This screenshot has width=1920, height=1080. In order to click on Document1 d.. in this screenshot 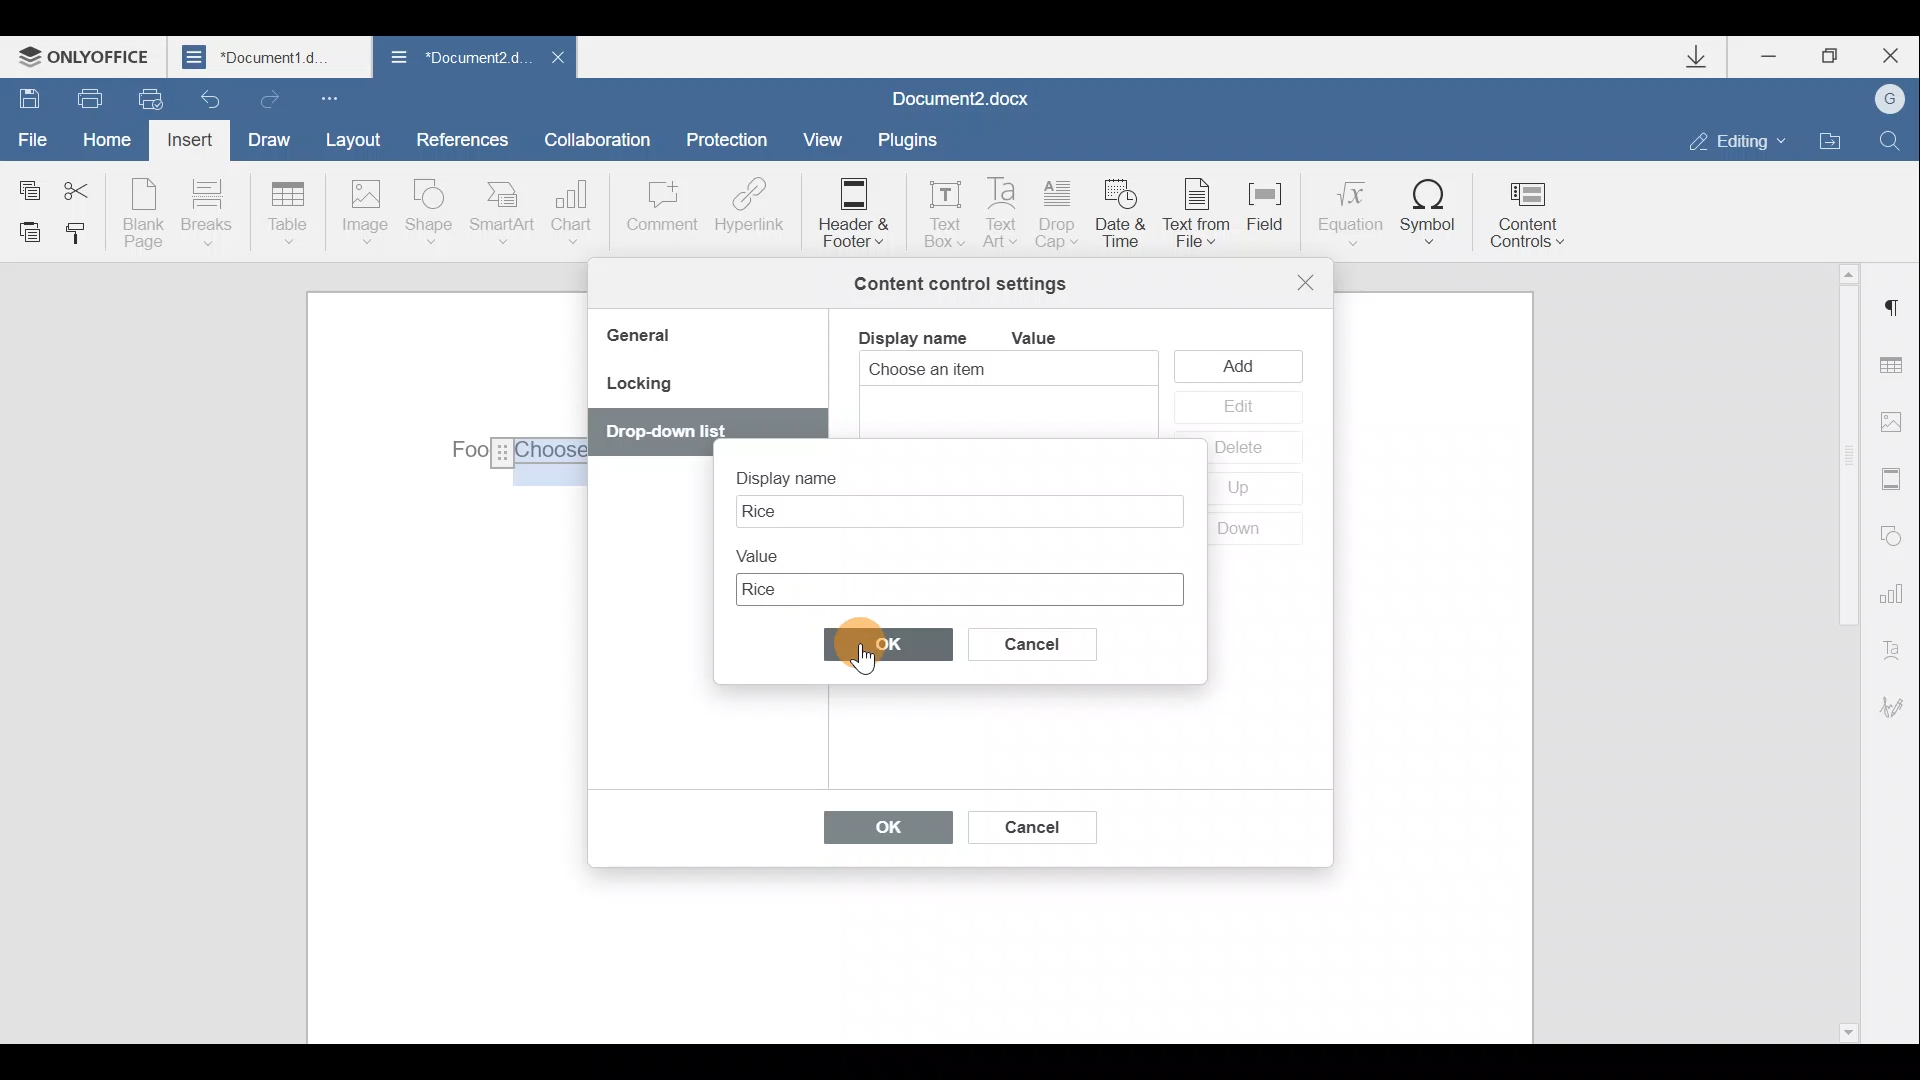, I will do `click(272, 56)`.